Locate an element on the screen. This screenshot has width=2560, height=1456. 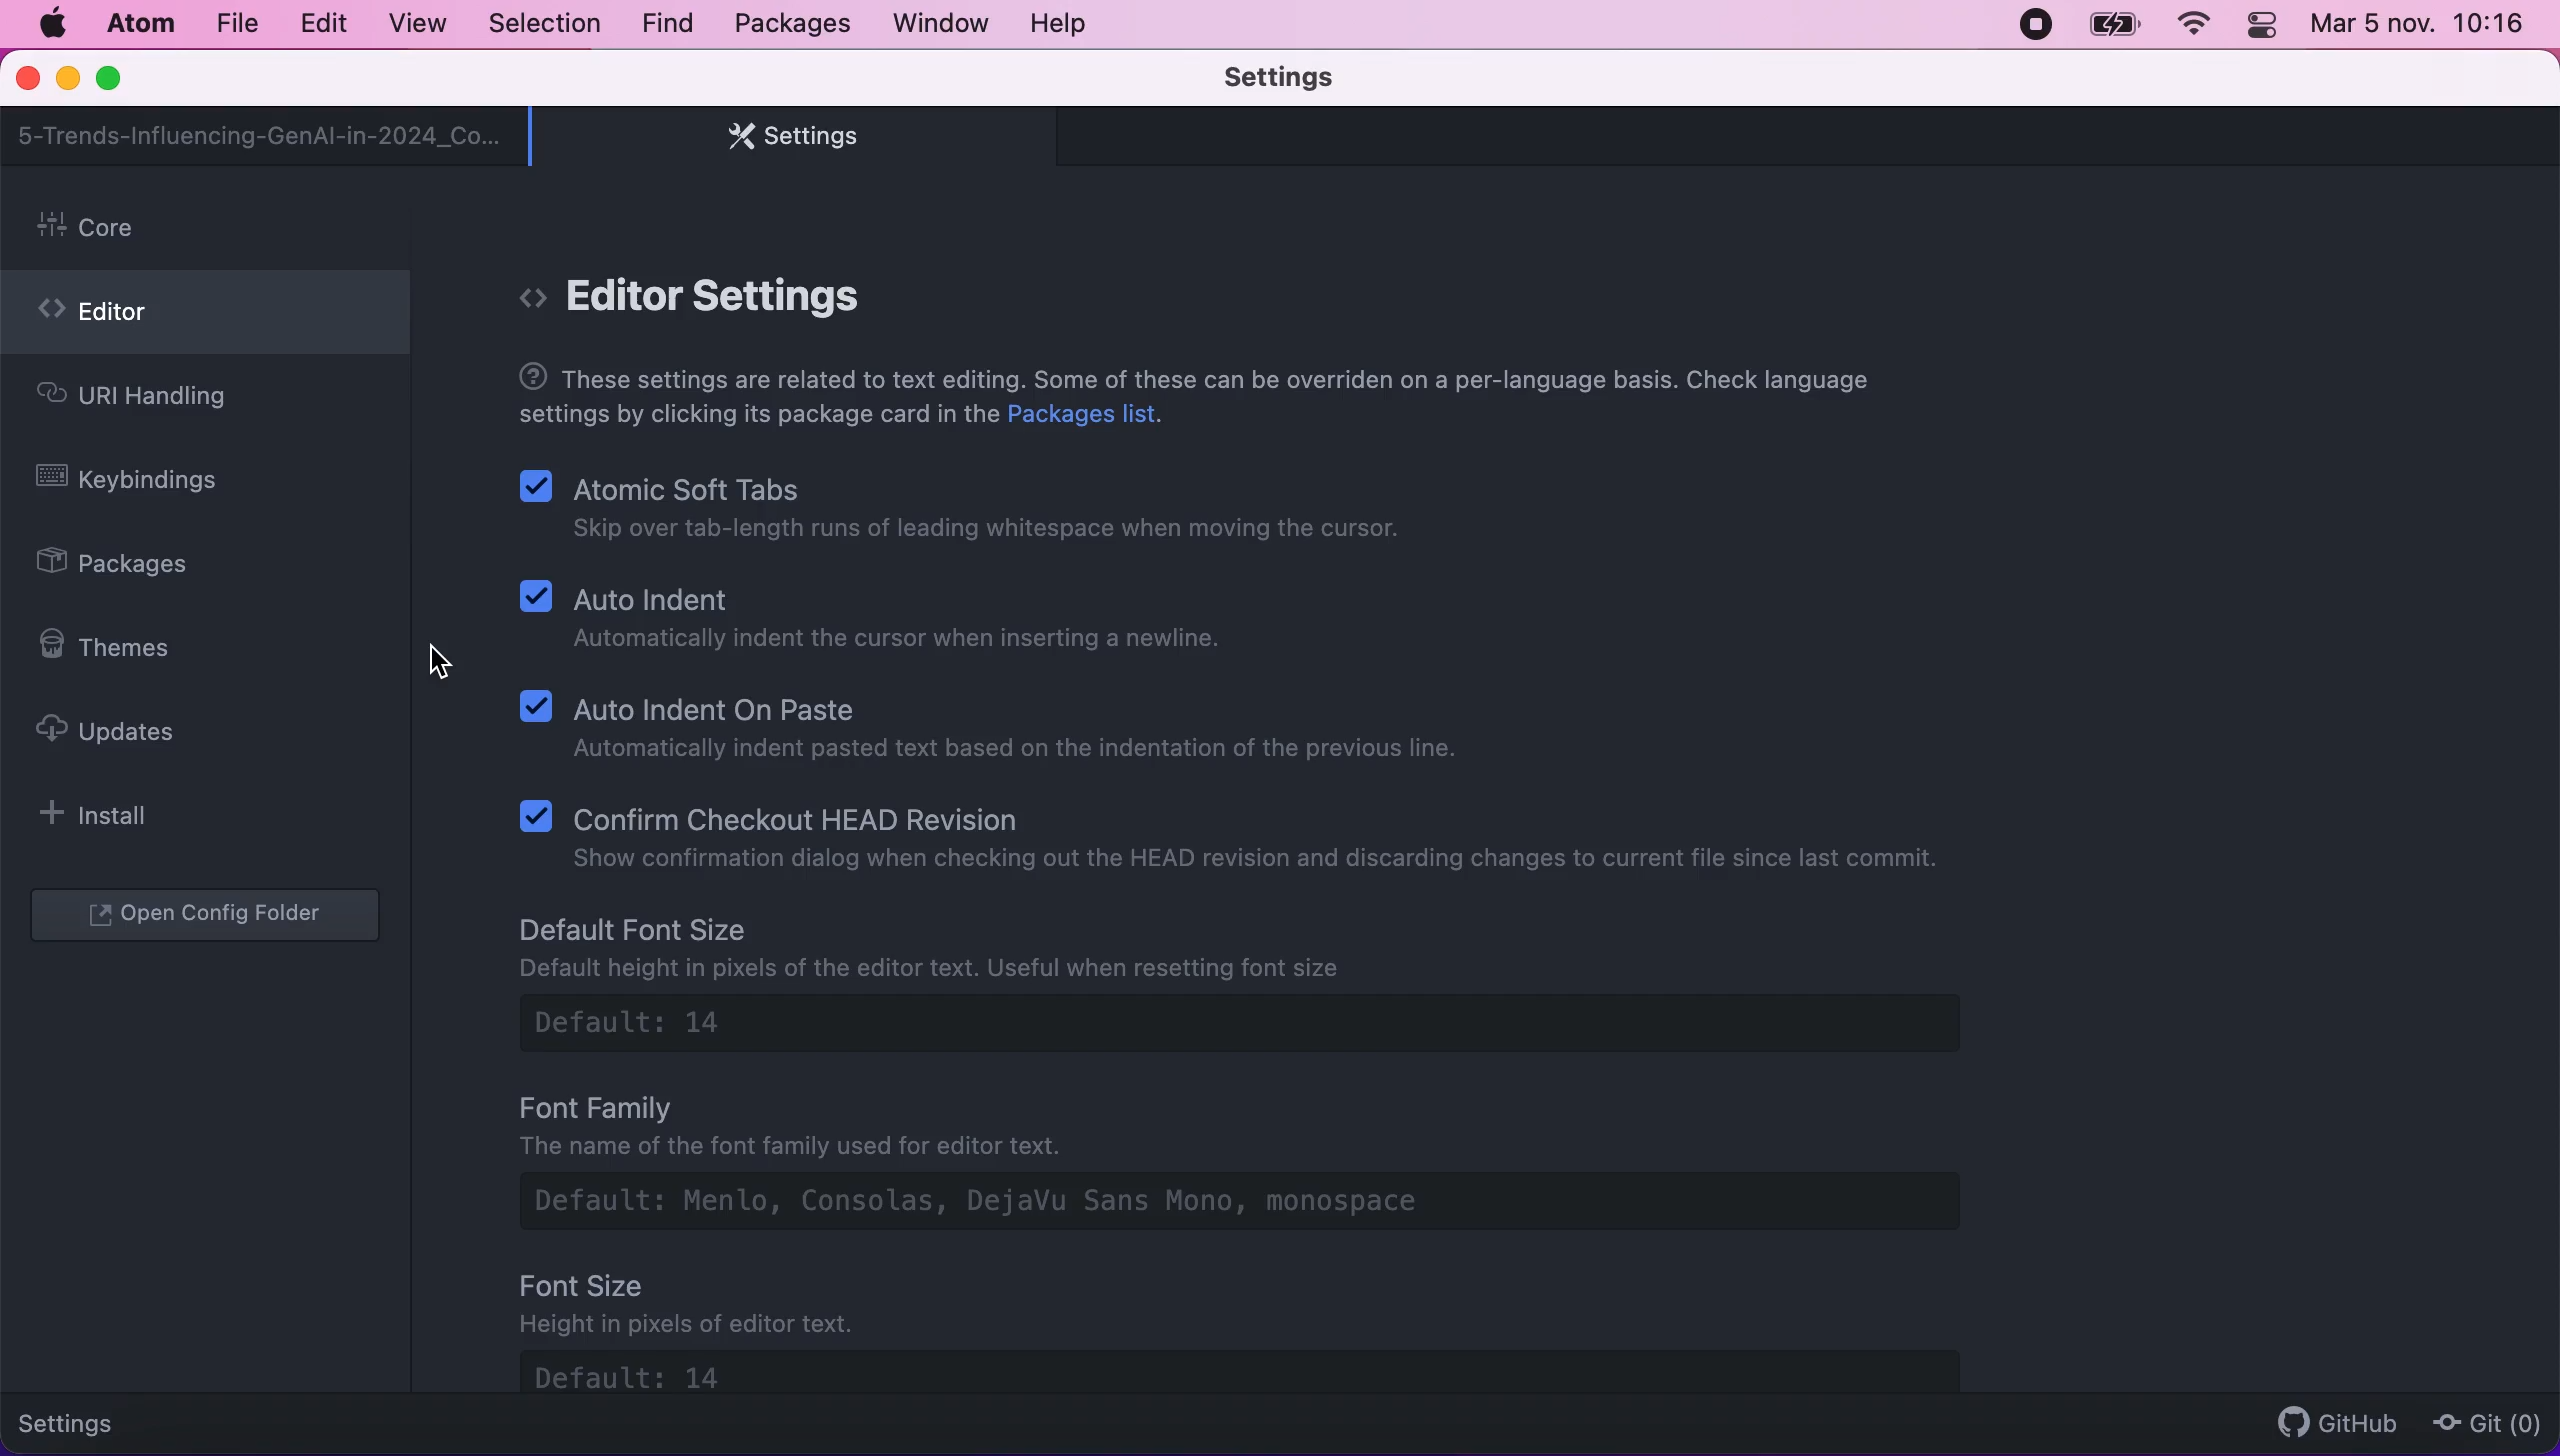
Git (0) is located at coordinates (2481, 1422).